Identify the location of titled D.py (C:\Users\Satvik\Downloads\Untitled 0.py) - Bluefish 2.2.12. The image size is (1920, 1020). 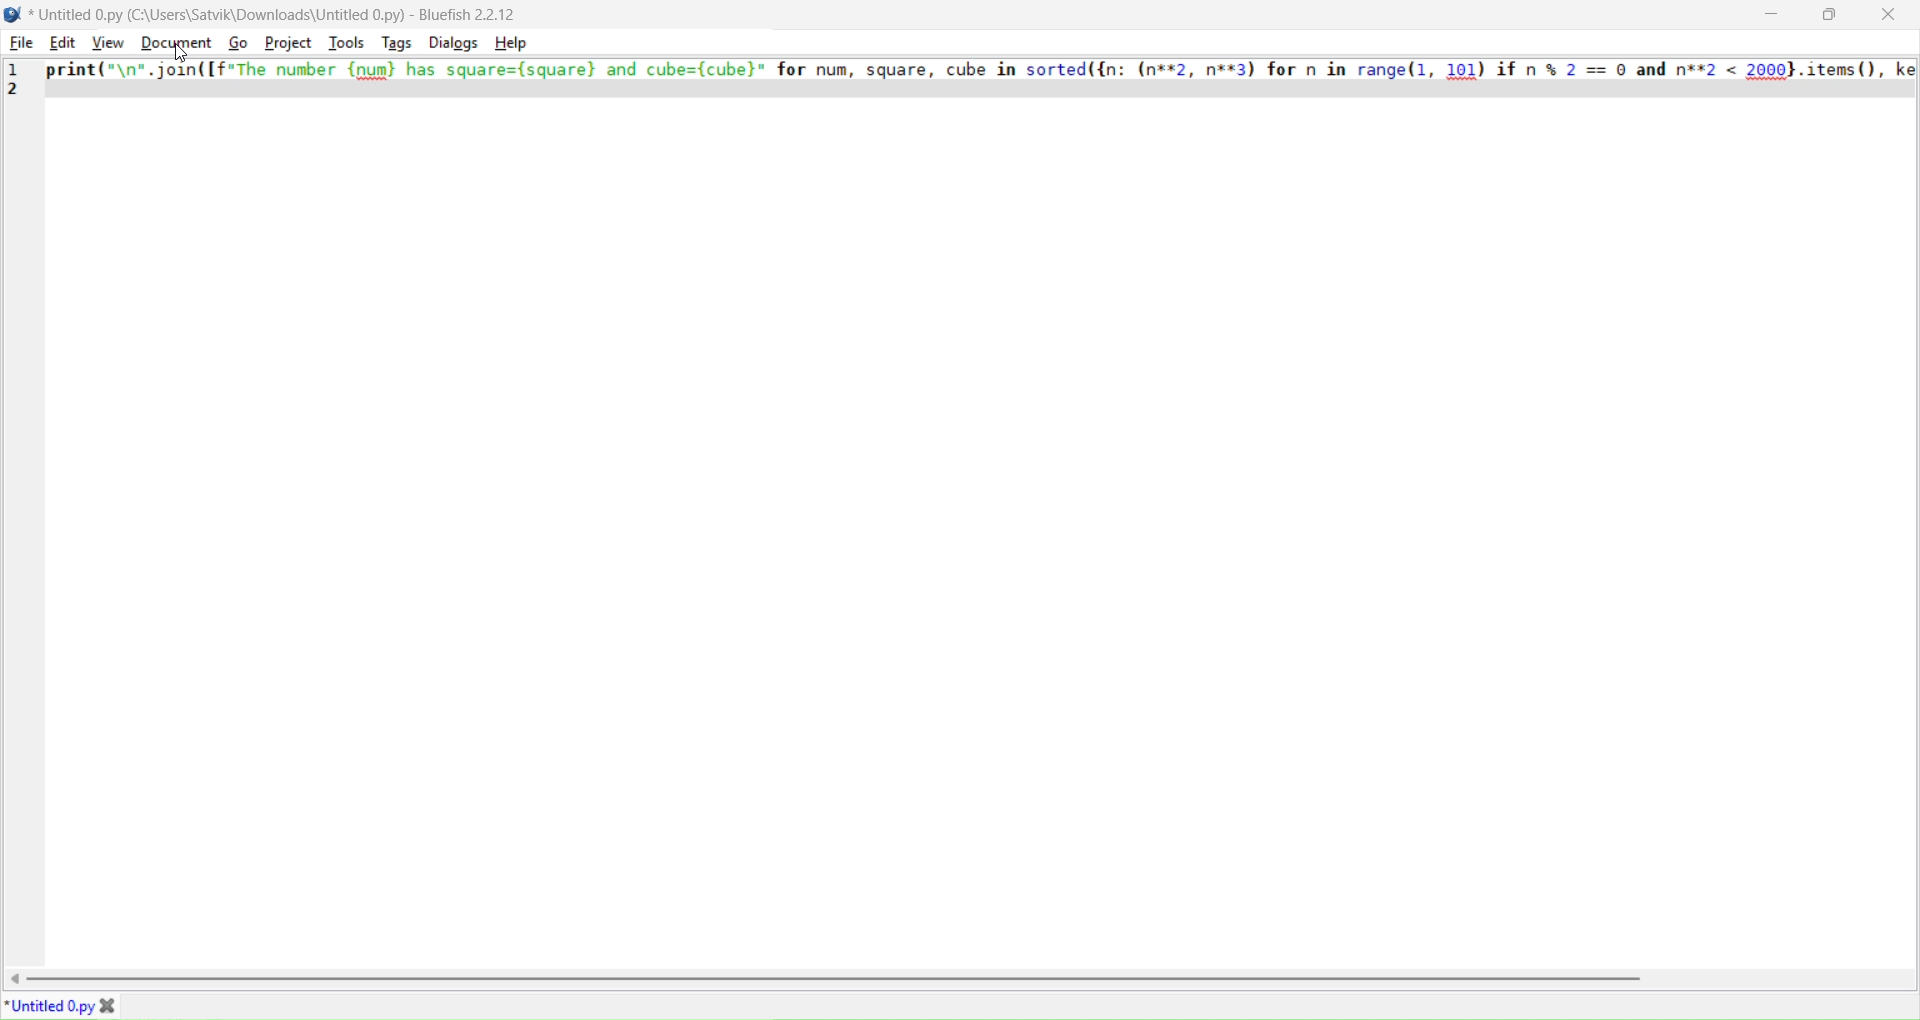
(284, 14).